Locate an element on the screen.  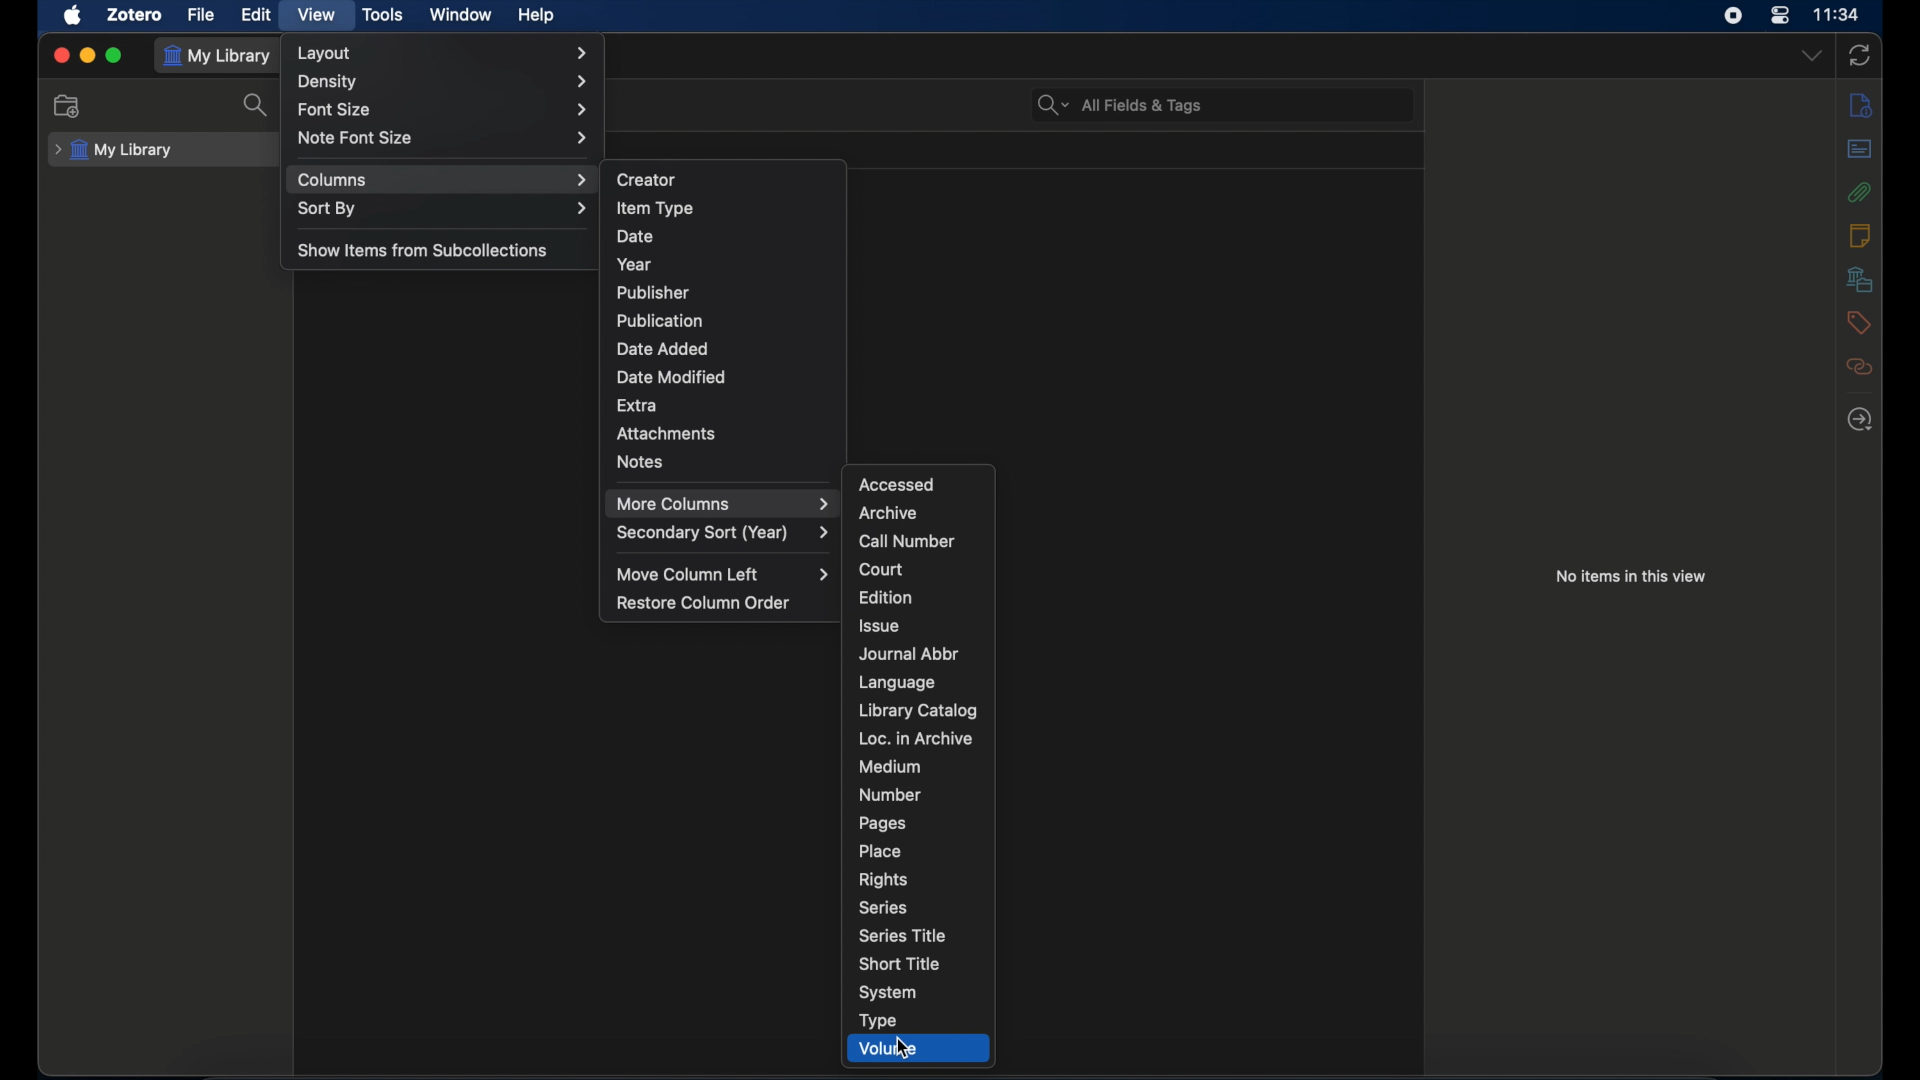
show items from subcollections is located at coordinates (424, 249).